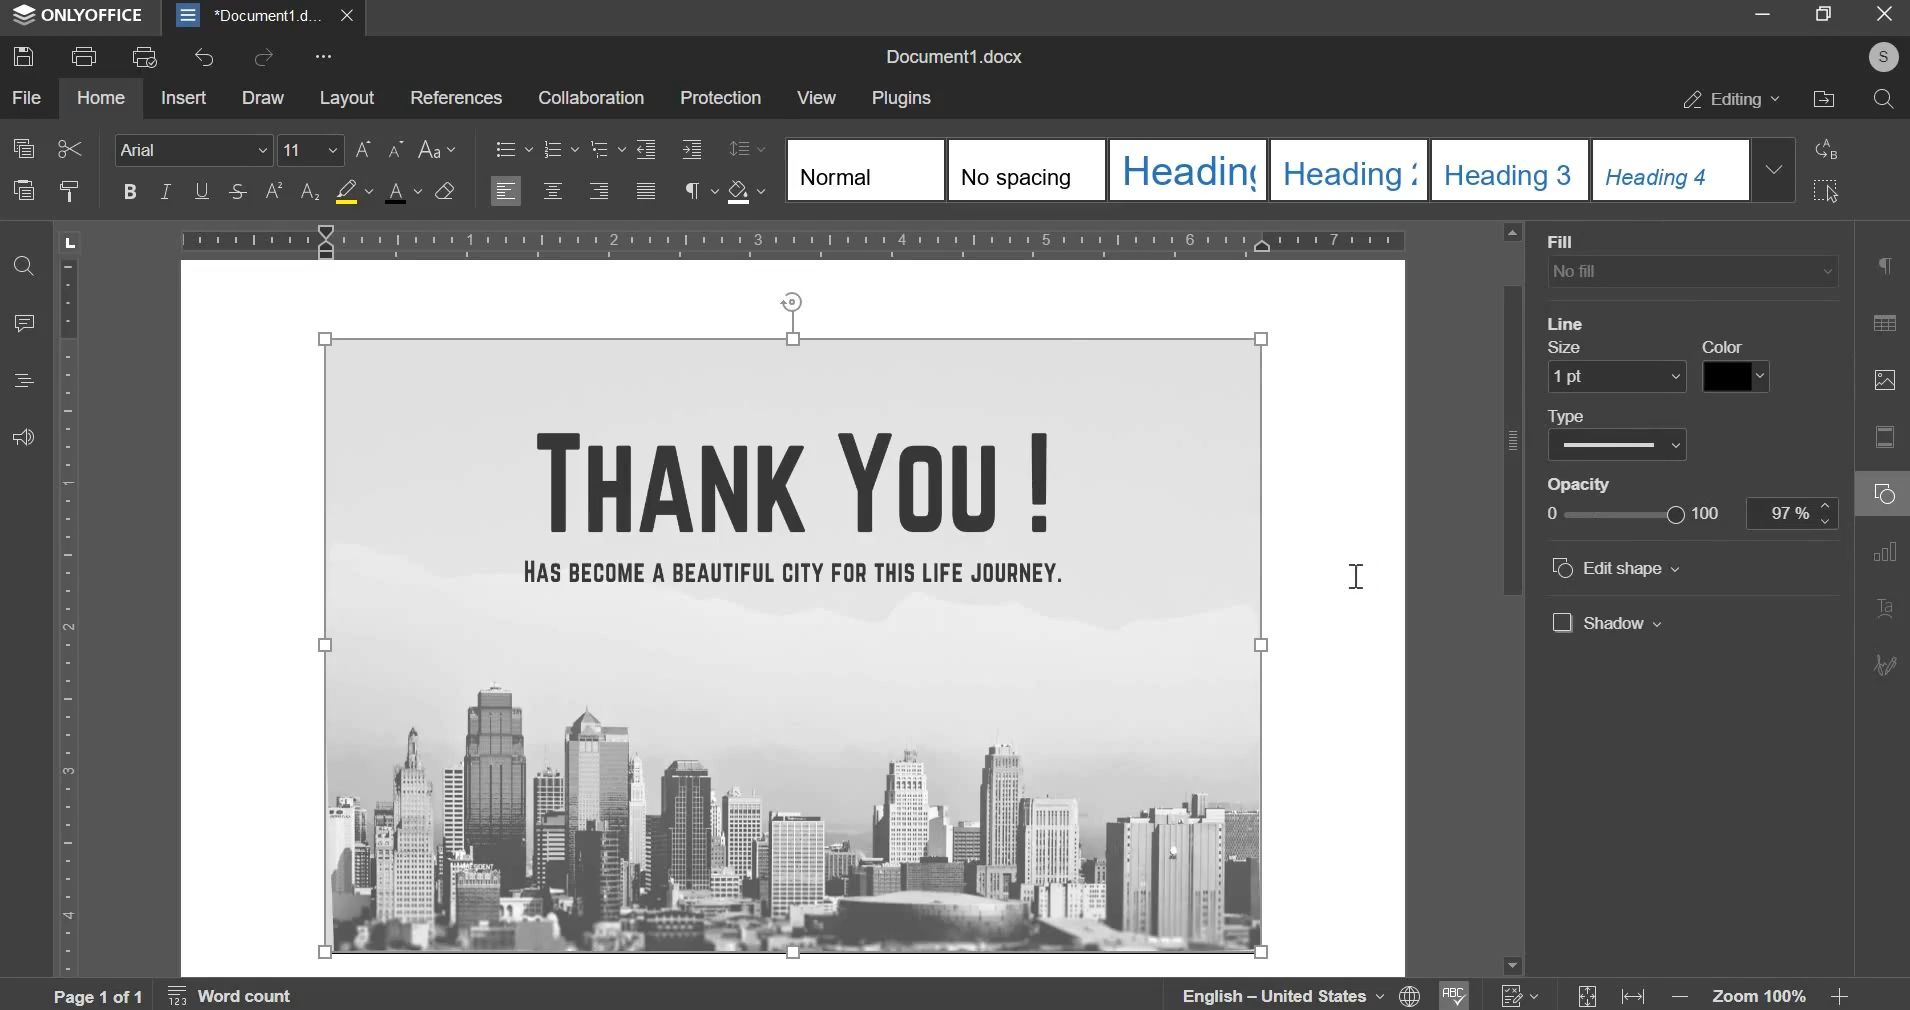 The image size is (1910, 1010). I want to click on Page 1 of 1, so click(102, 996).